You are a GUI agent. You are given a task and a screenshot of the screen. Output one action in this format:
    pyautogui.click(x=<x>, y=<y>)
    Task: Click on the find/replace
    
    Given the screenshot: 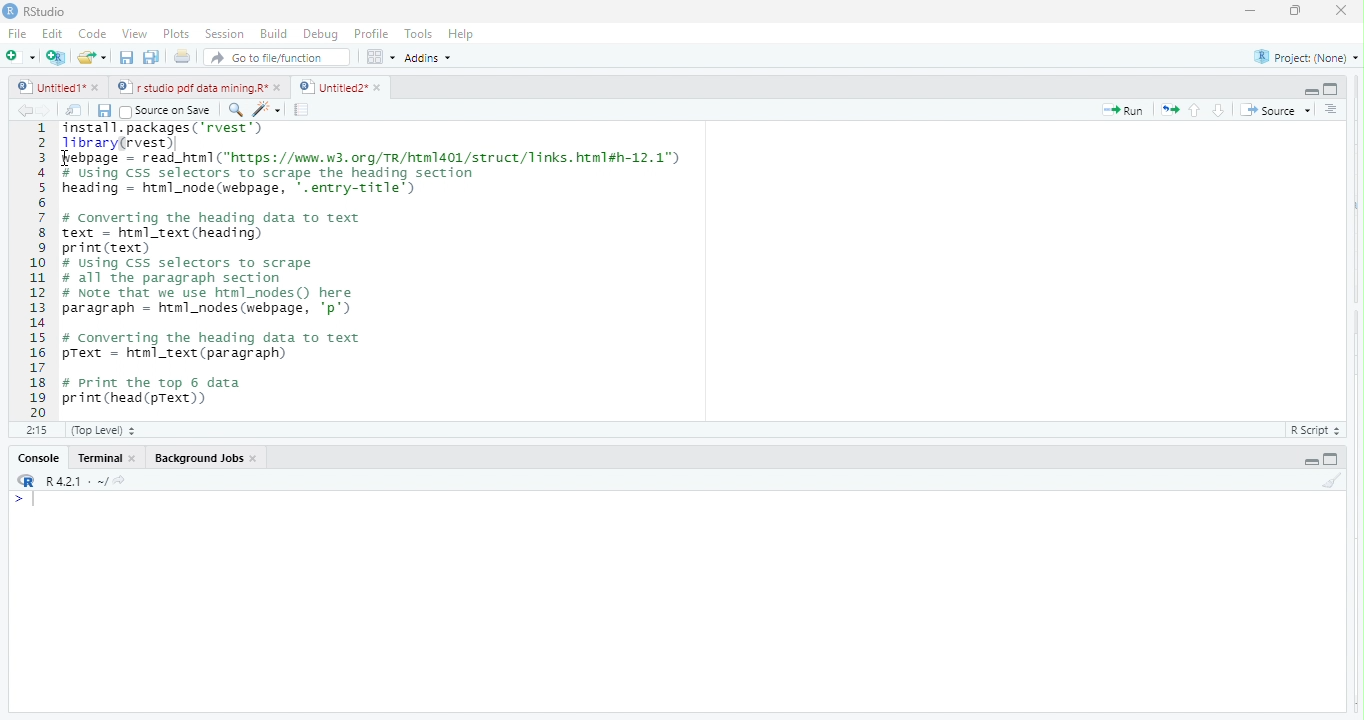 What is the action you would take?
    pyautogui.click(x=234, y=109)
    